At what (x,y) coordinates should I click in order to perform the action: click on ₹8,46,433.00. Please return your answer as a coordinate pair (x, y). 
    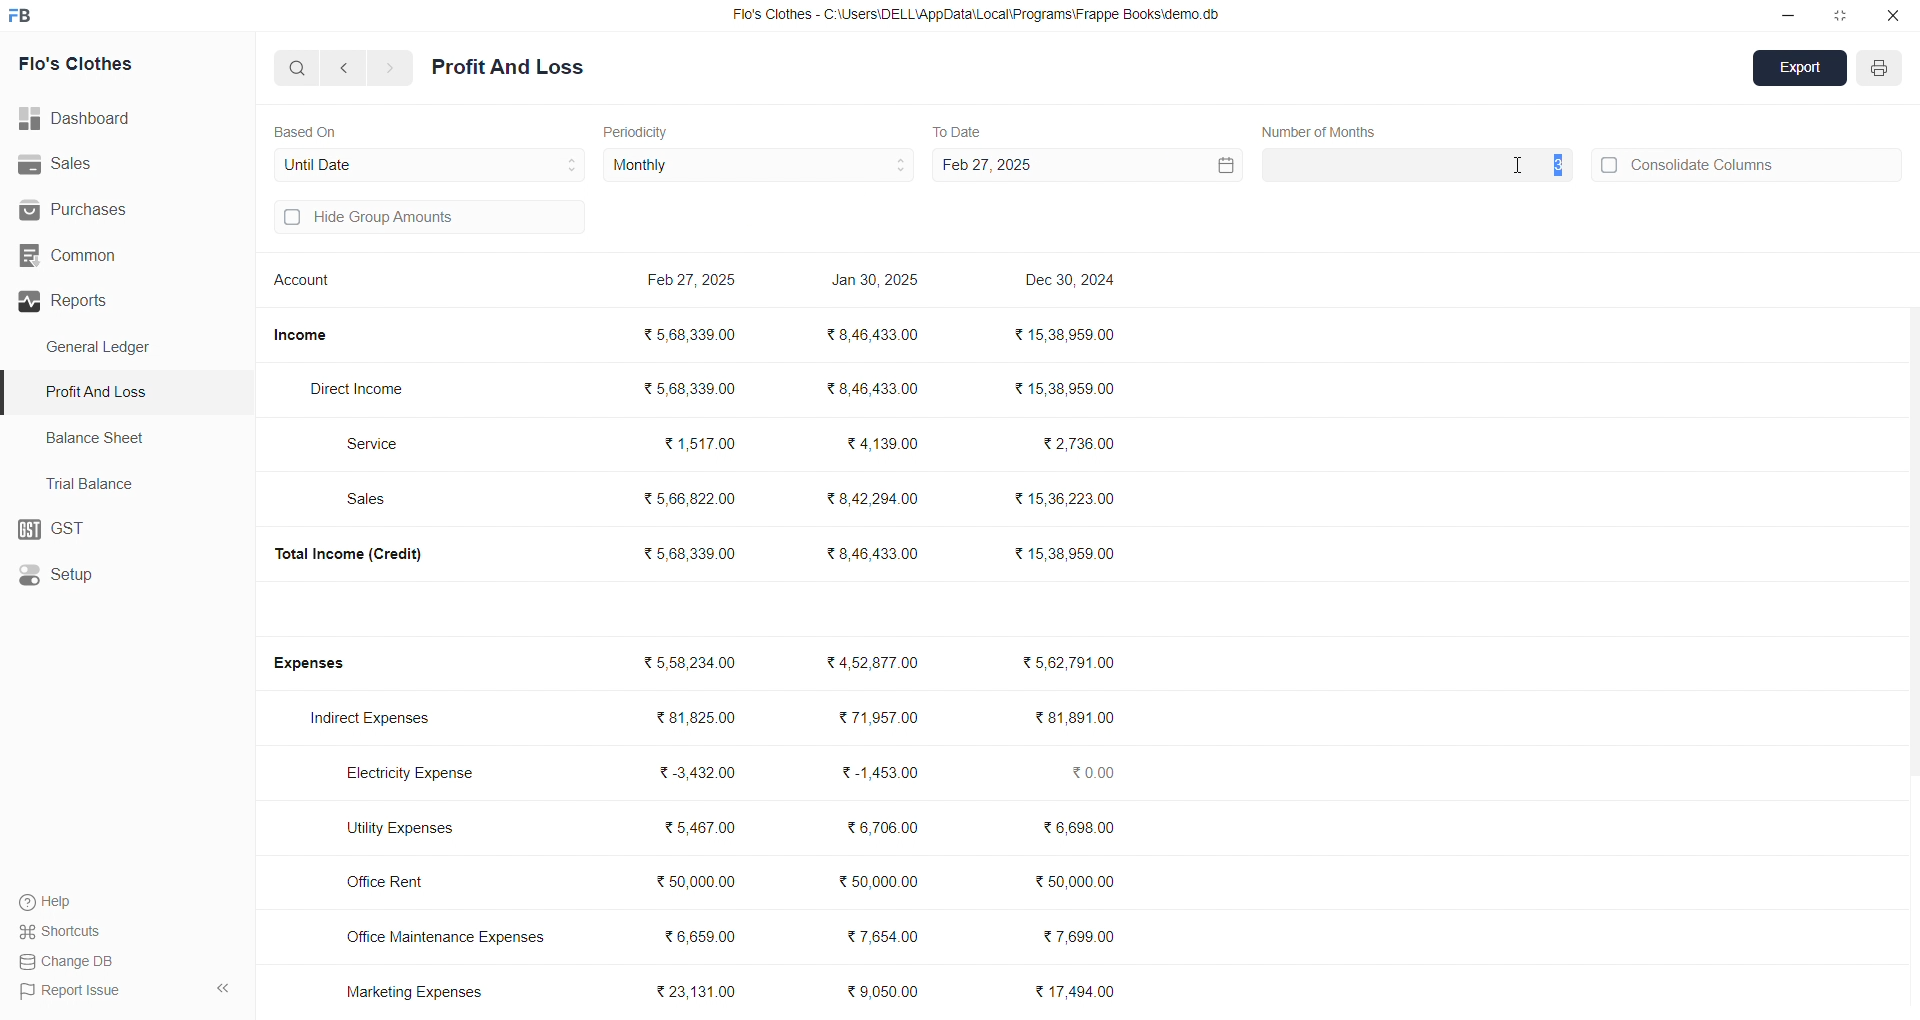
    Looking at the image, I should click on (878, 390).